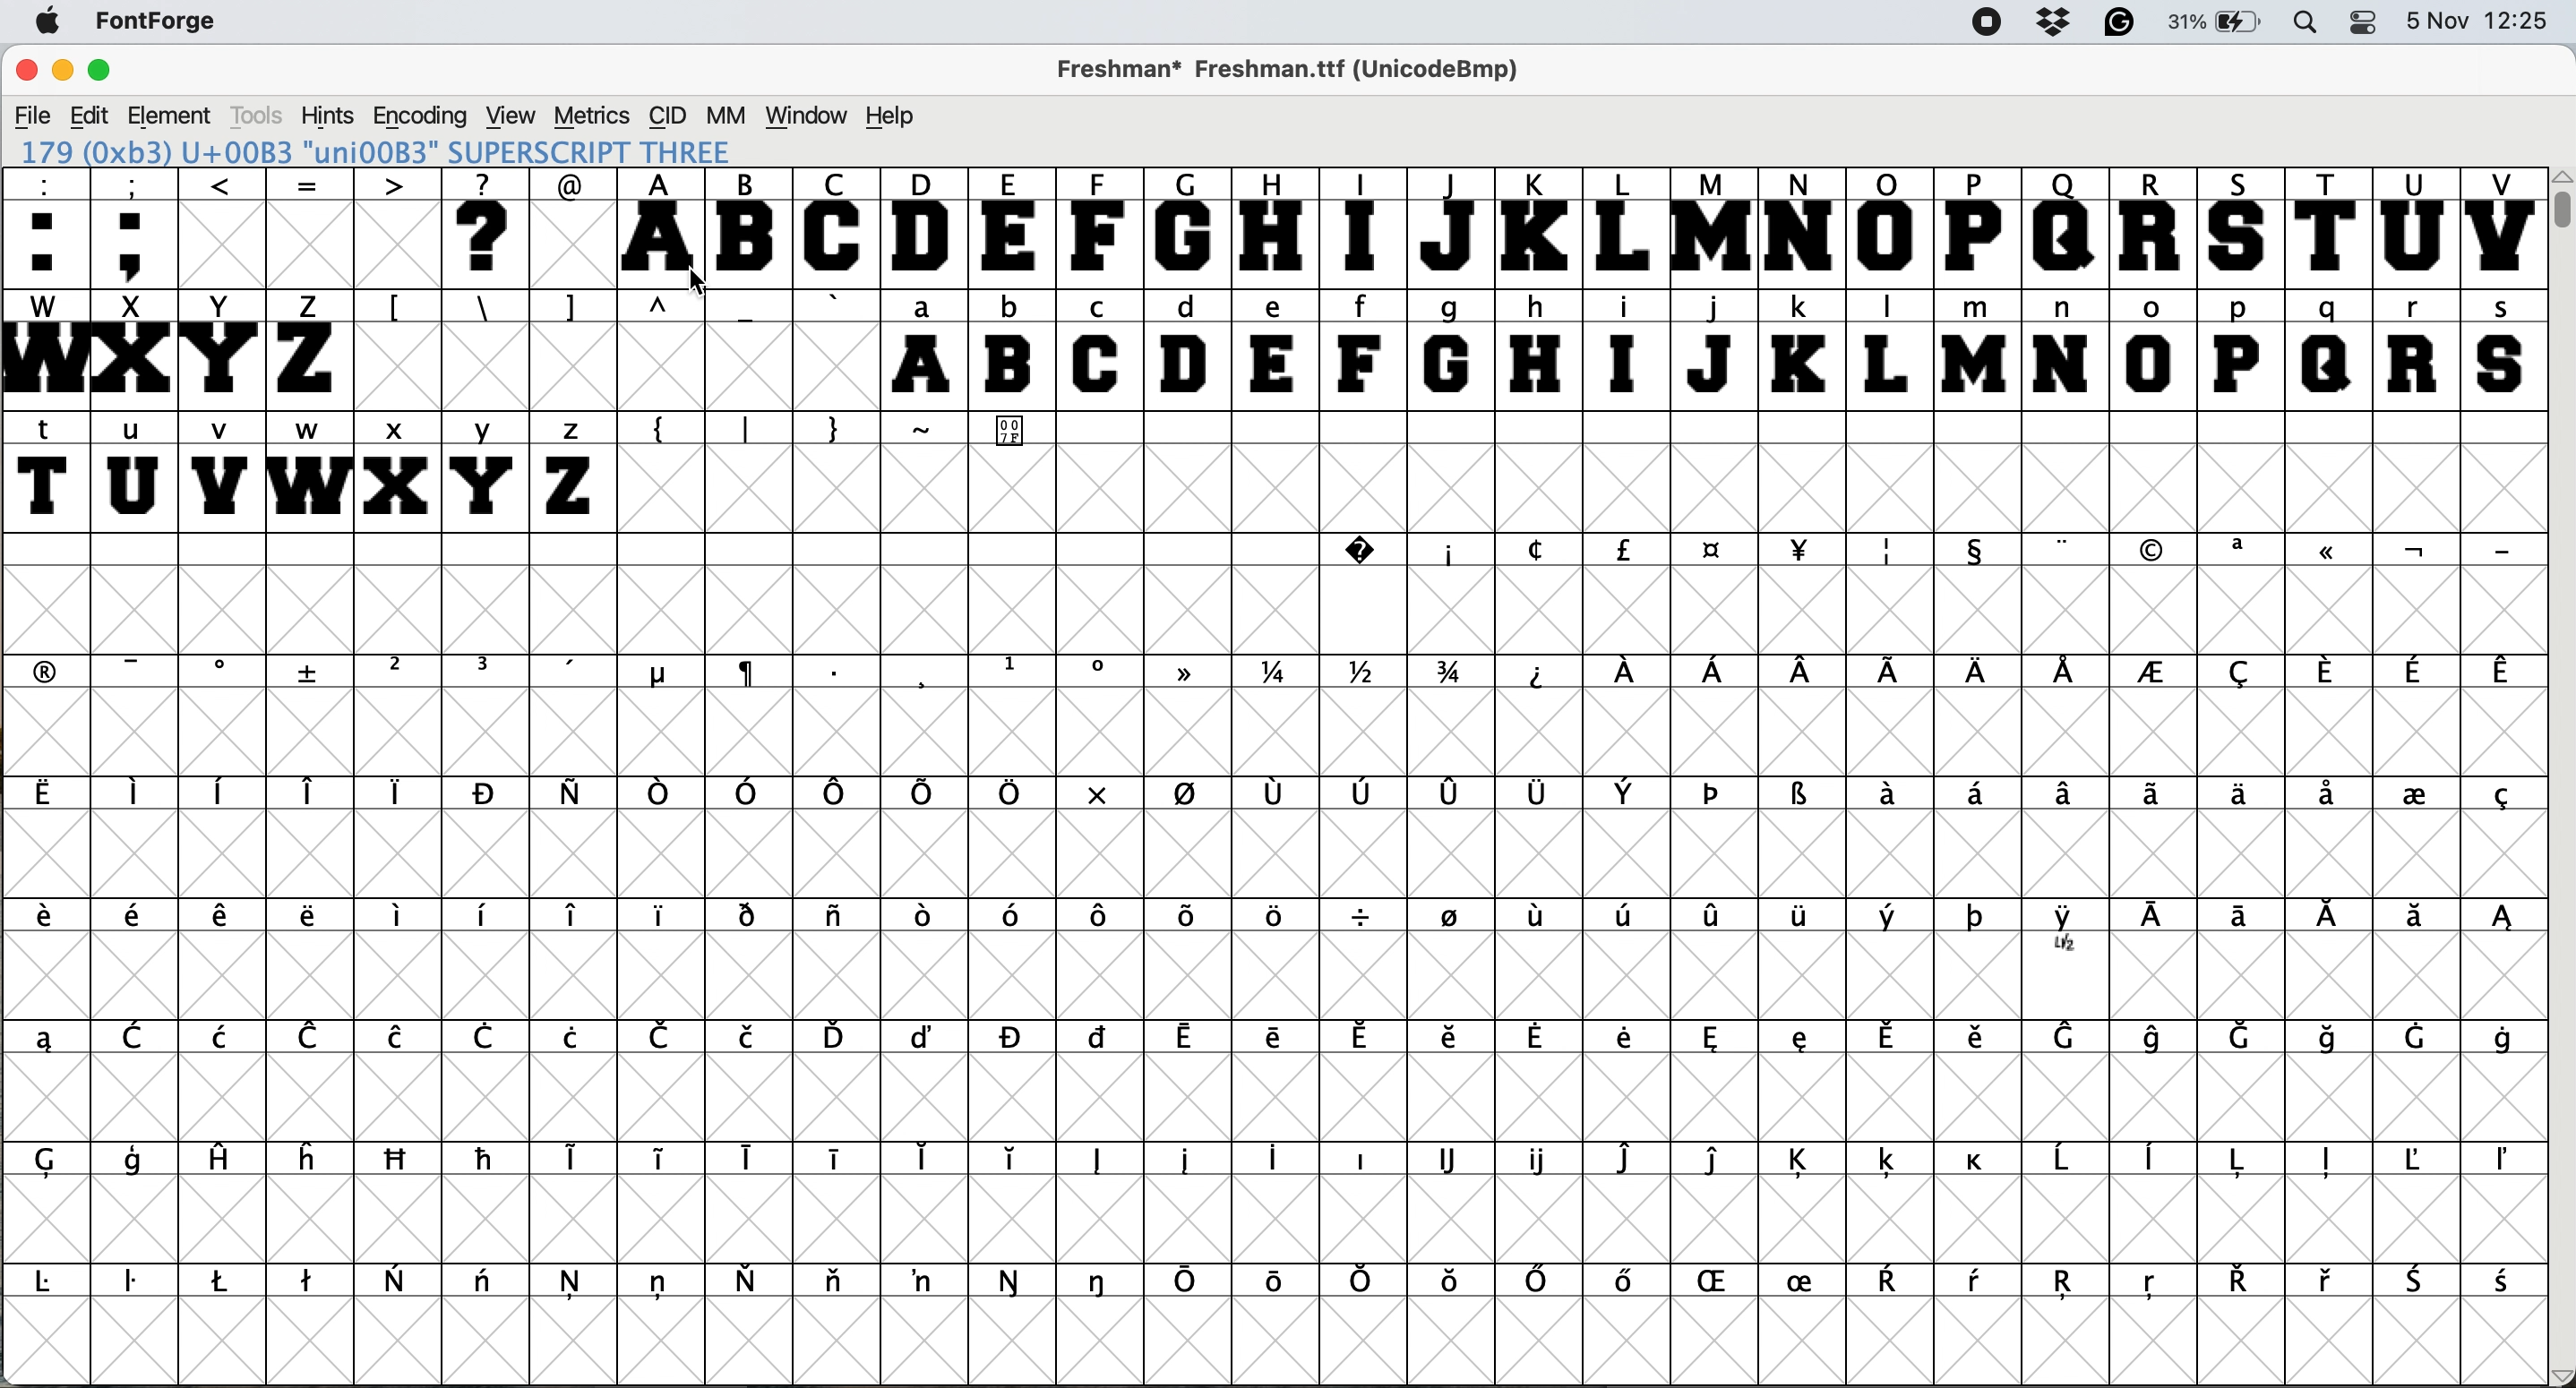 The height and width of the screenshot is (1388, 2576). I want to click on symbol, so click(1545, 1039).